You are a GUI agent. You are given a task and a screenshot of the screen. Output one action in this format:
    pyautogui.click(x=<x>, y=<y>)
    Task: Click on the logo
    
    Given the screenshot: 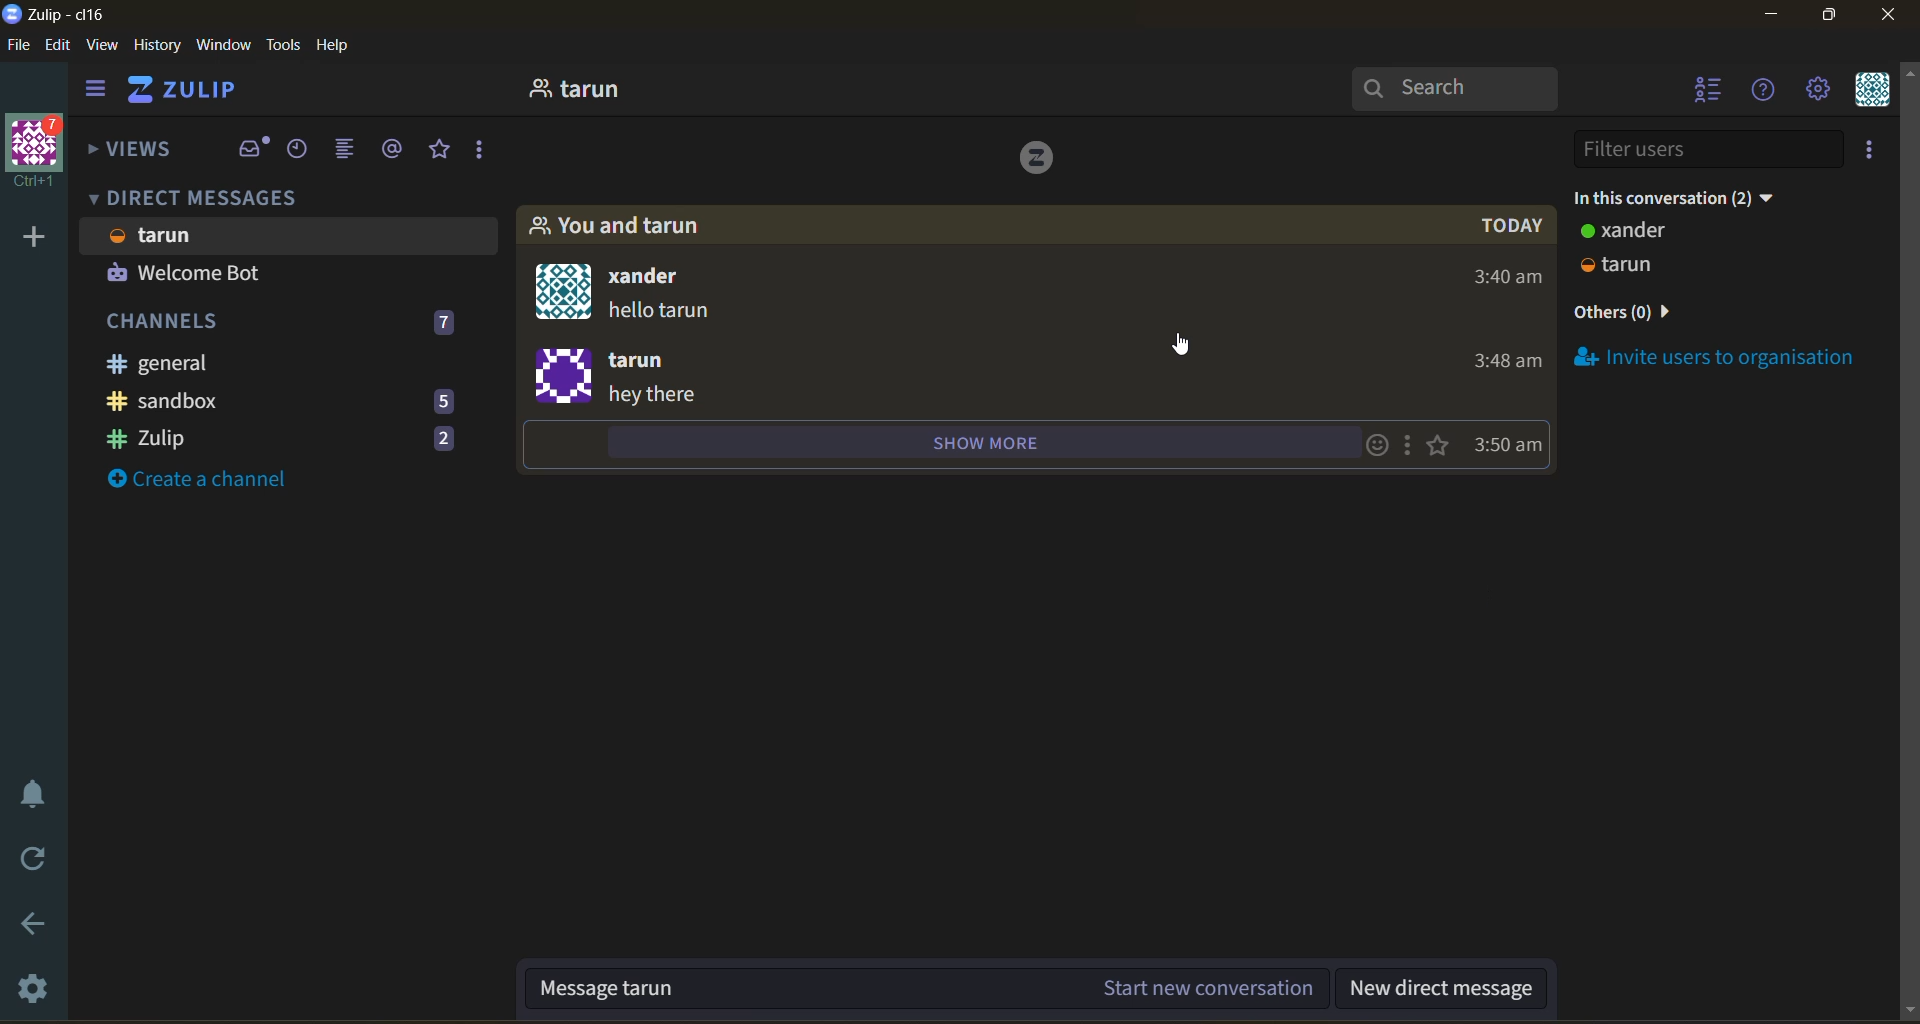 What is the action you would take?
    pyautogui.click(x=1037, y=160)
    